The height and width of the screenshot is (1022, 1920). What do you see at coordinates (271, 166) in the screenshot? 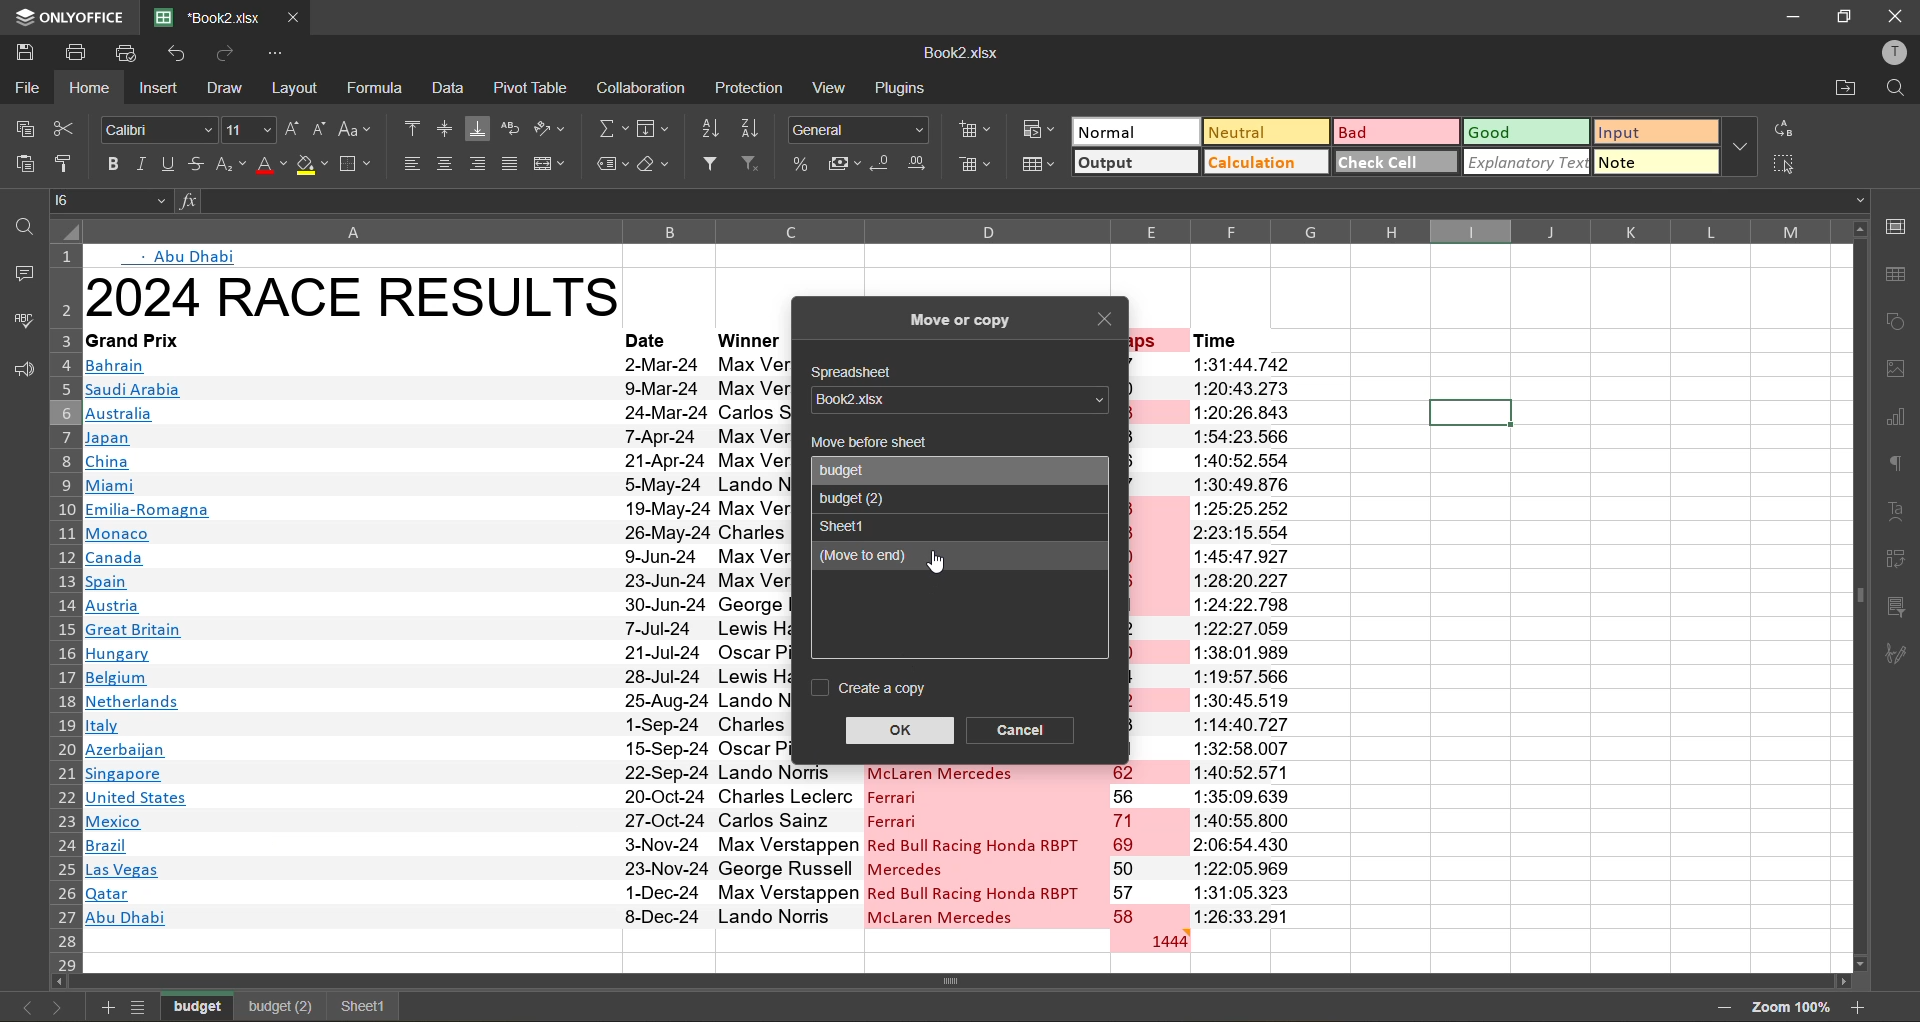
I see `font color` at bounding box center [271, 166].